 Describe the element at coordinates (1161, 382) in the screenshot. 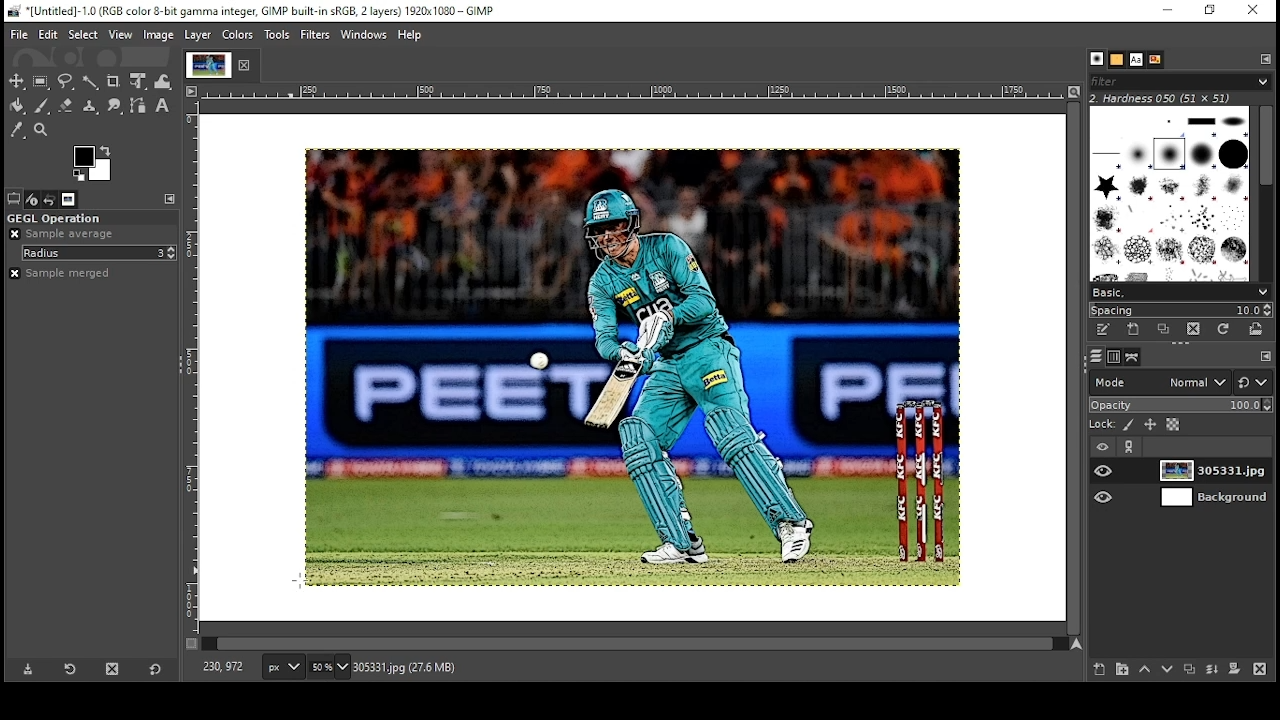

I see `mode` at that location.